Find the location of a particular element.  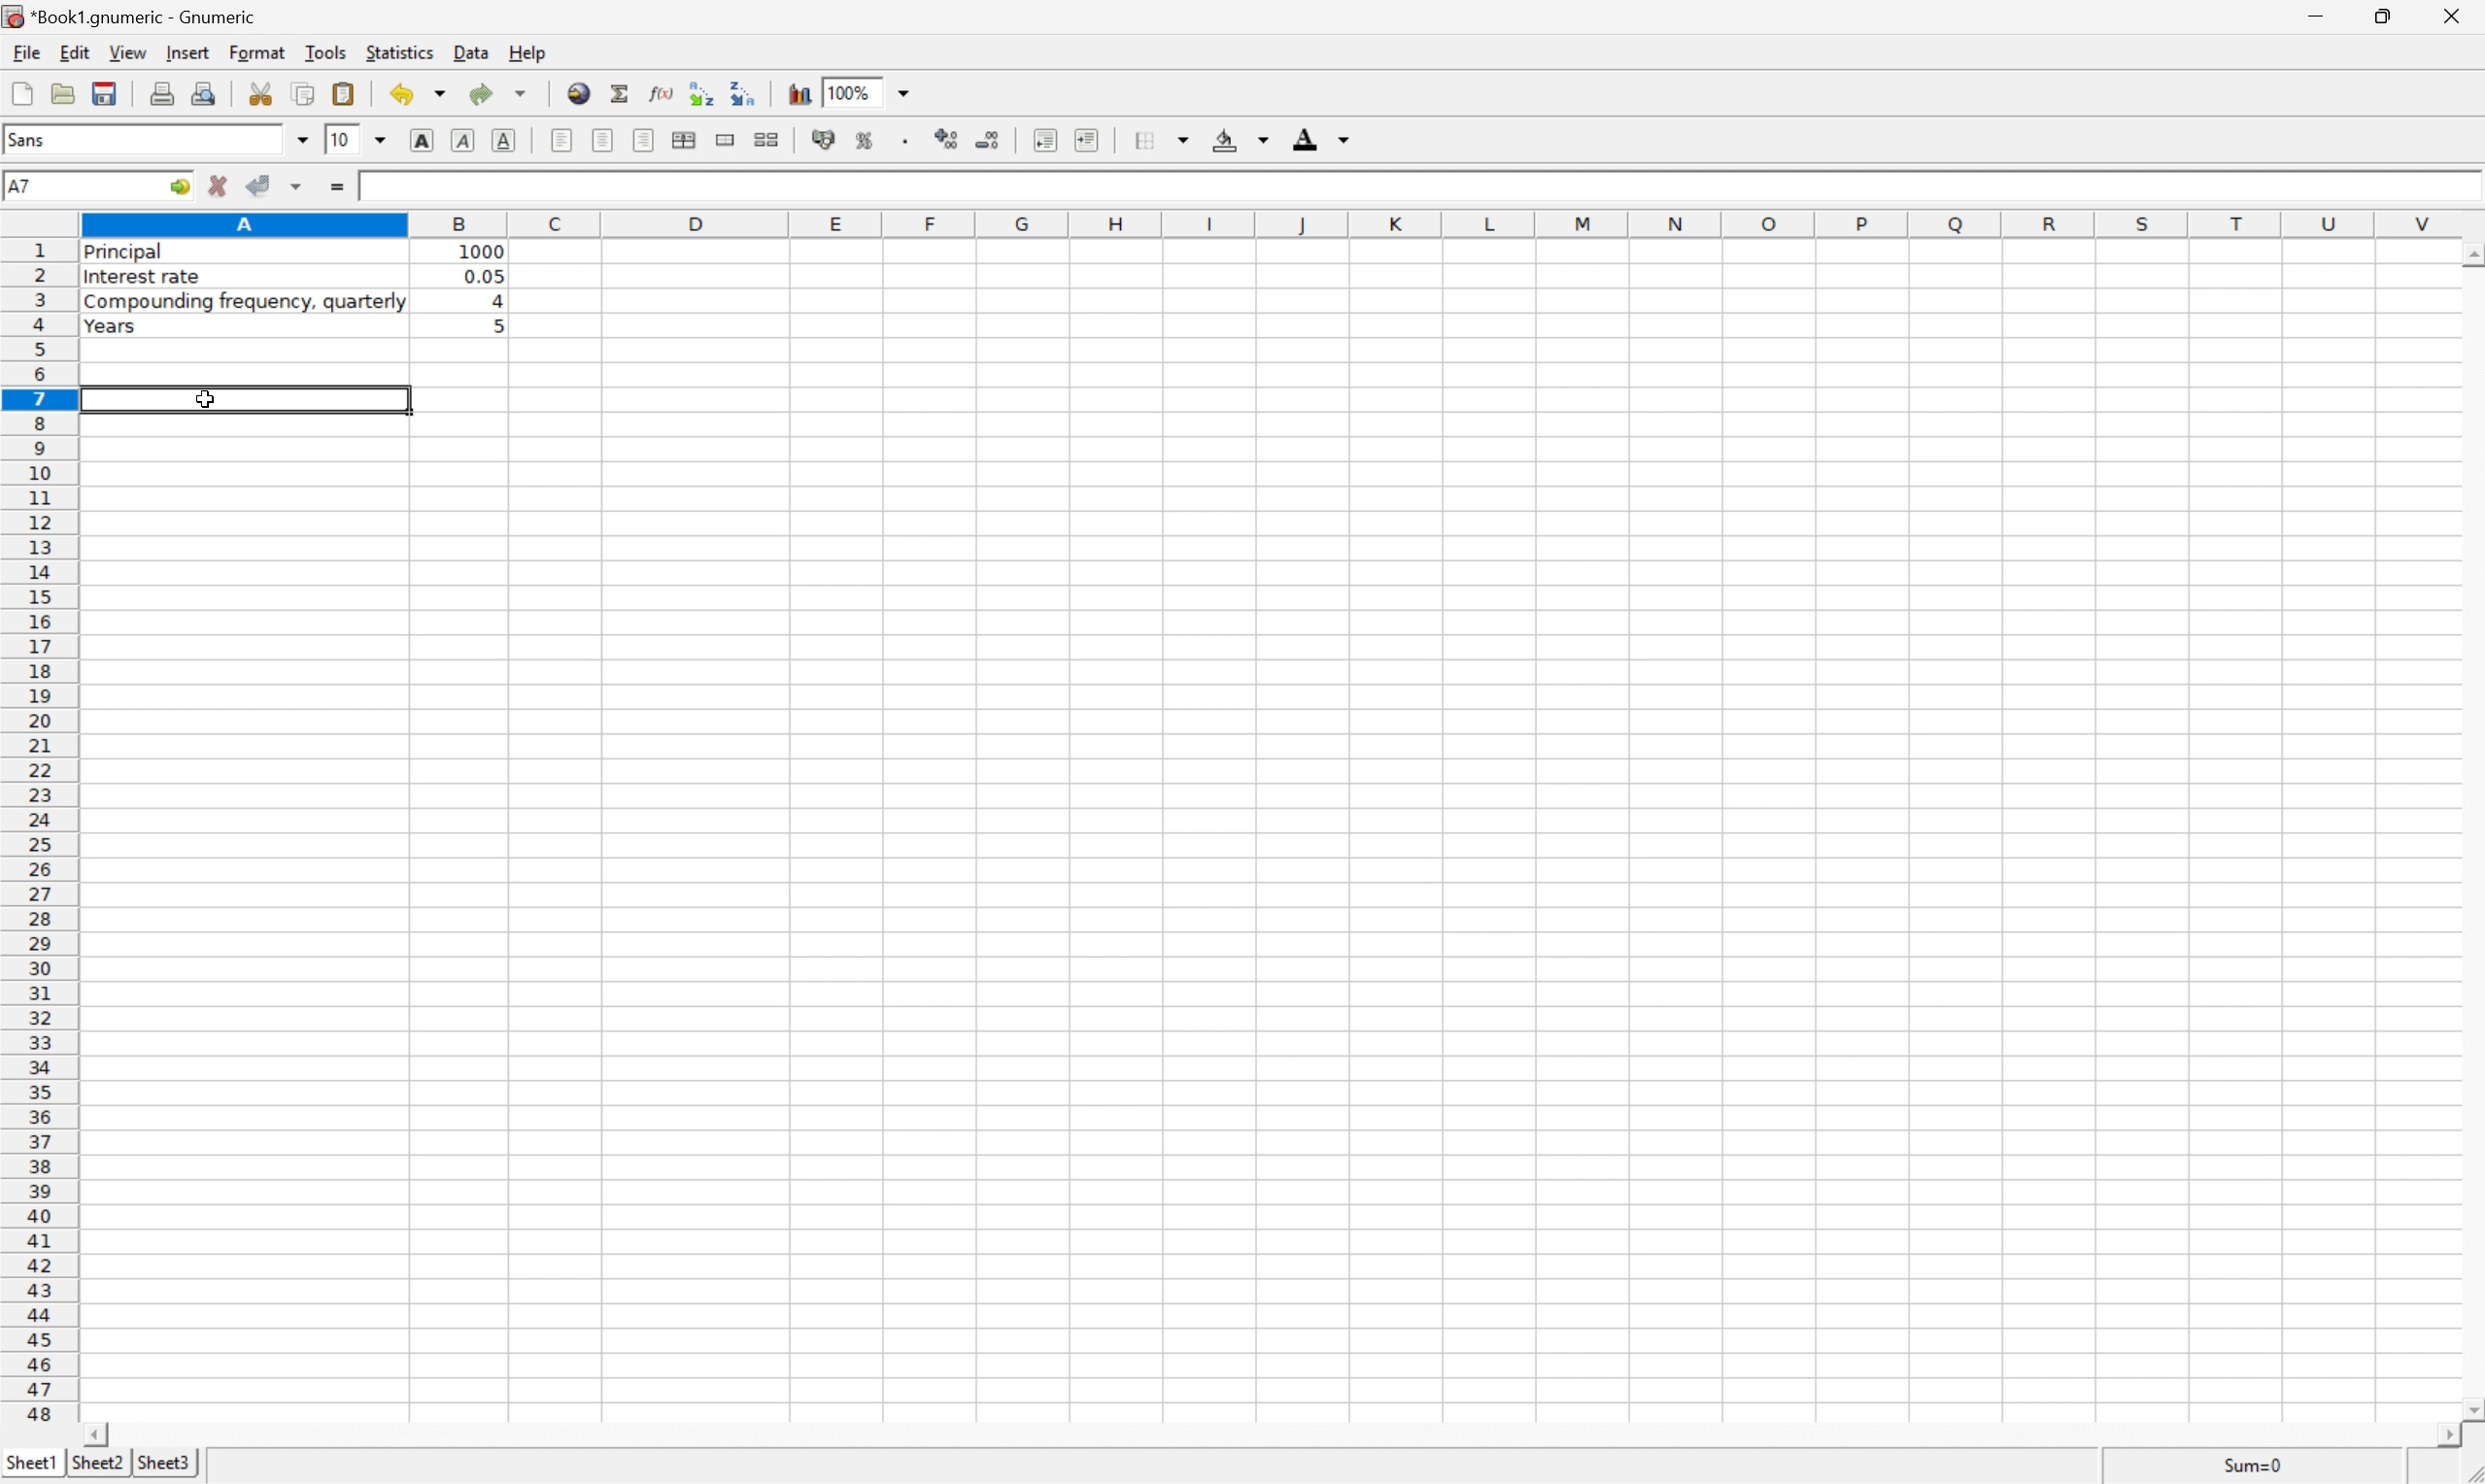

scroll up is located at coordinates (2469, 259).